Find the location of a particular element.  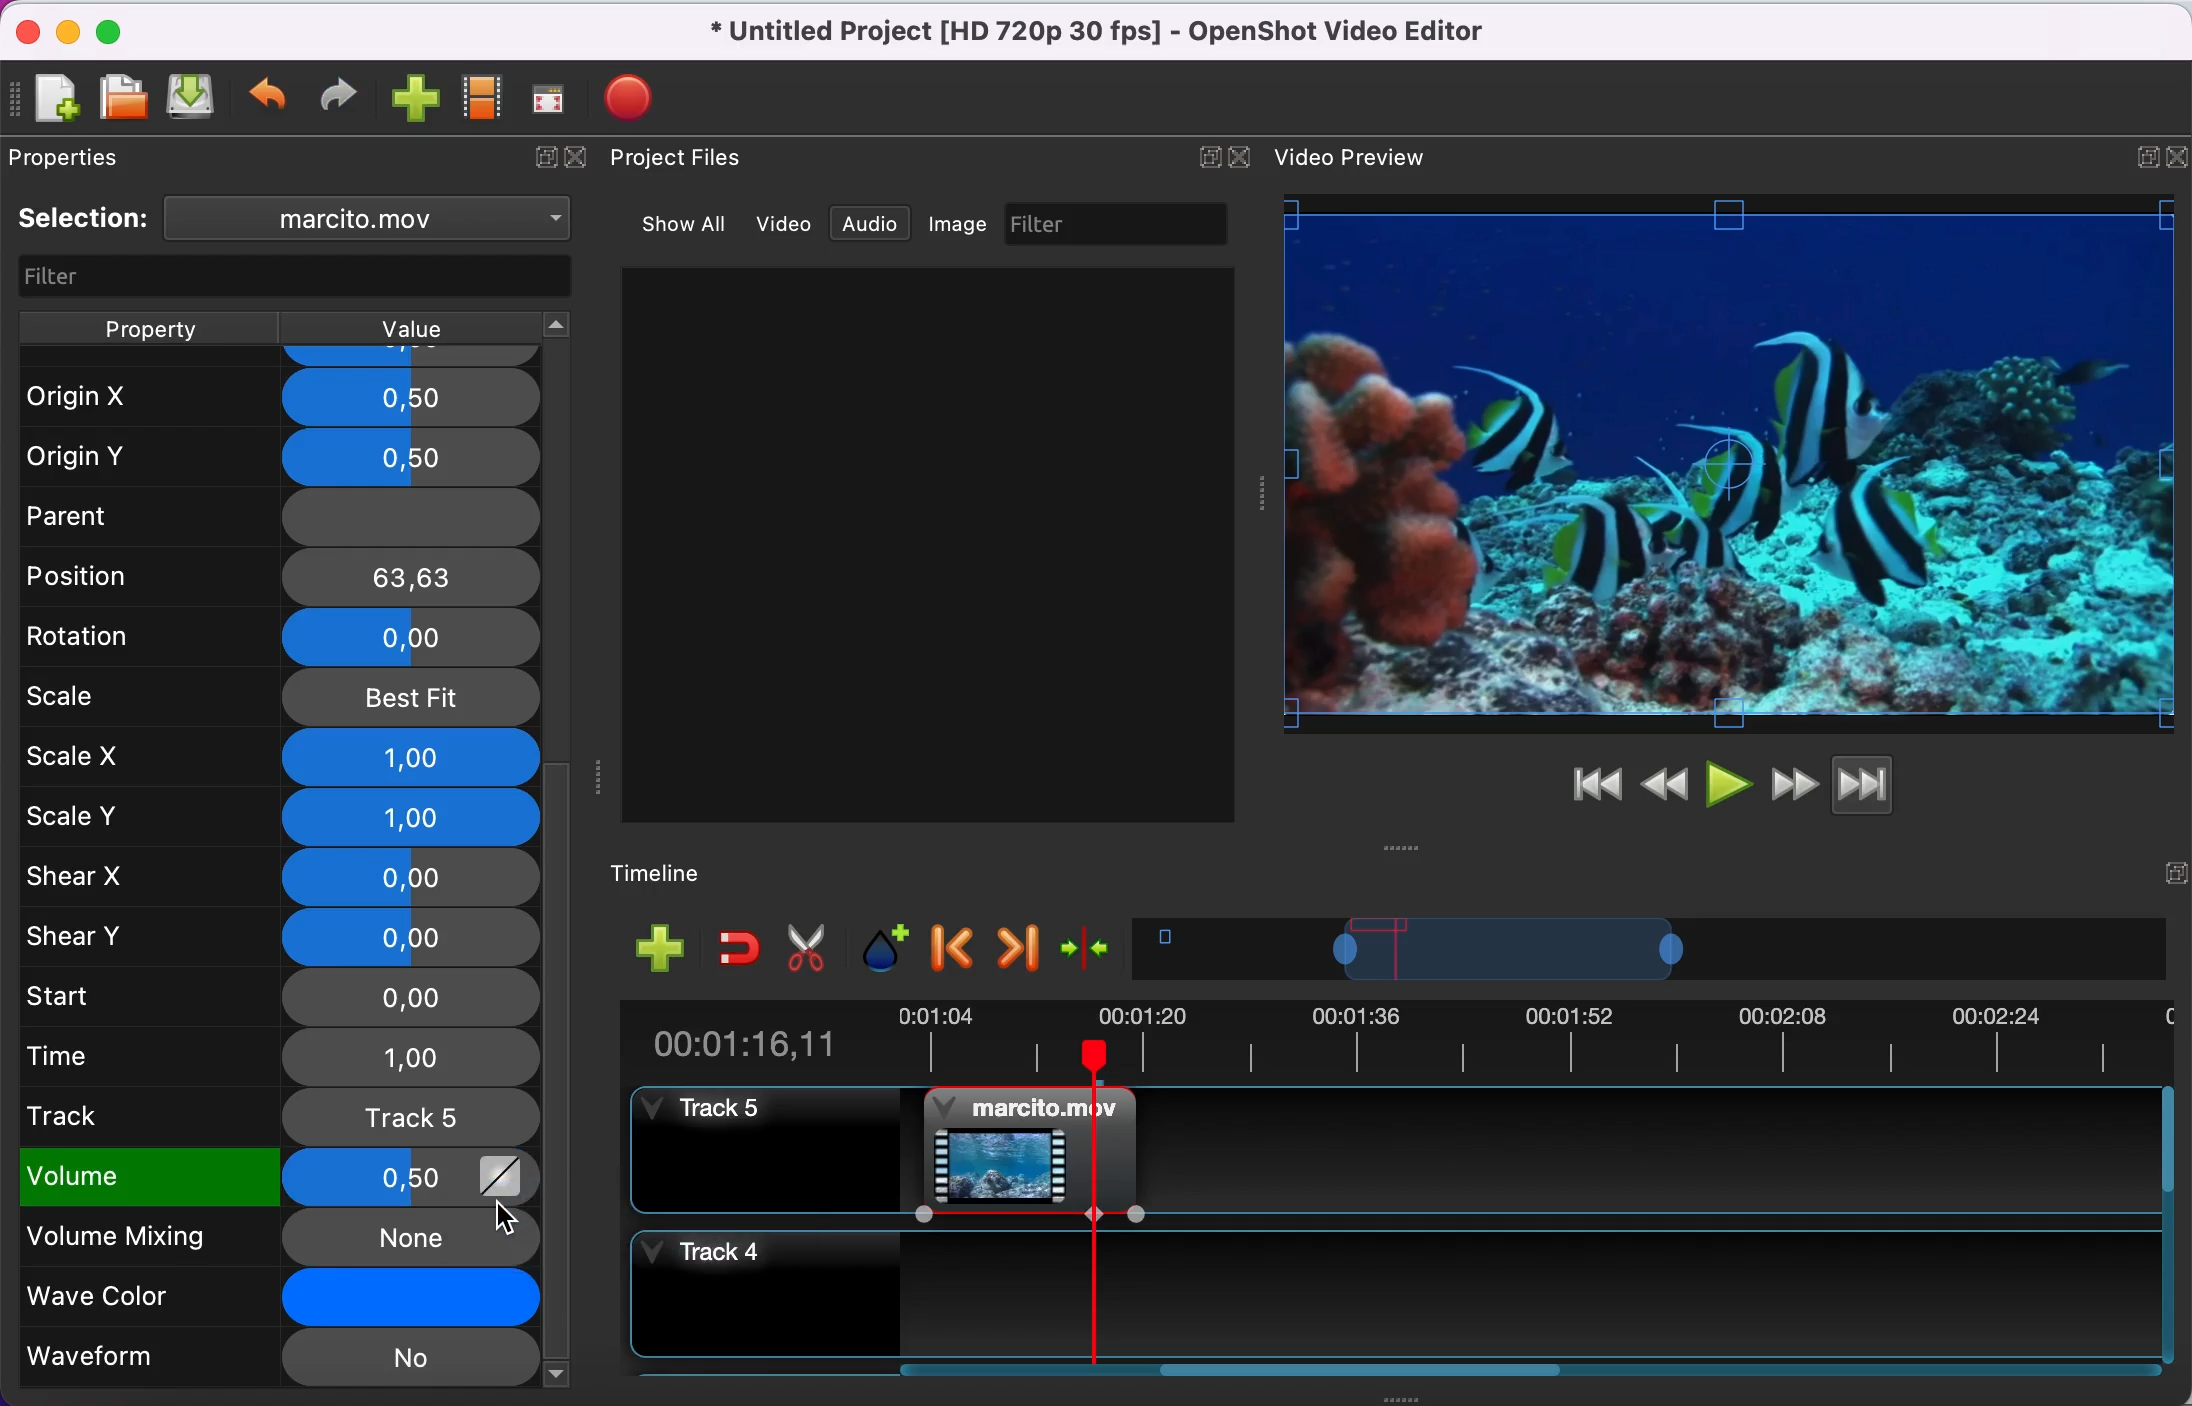

center the timeline is located at coordinates (1091, 953).